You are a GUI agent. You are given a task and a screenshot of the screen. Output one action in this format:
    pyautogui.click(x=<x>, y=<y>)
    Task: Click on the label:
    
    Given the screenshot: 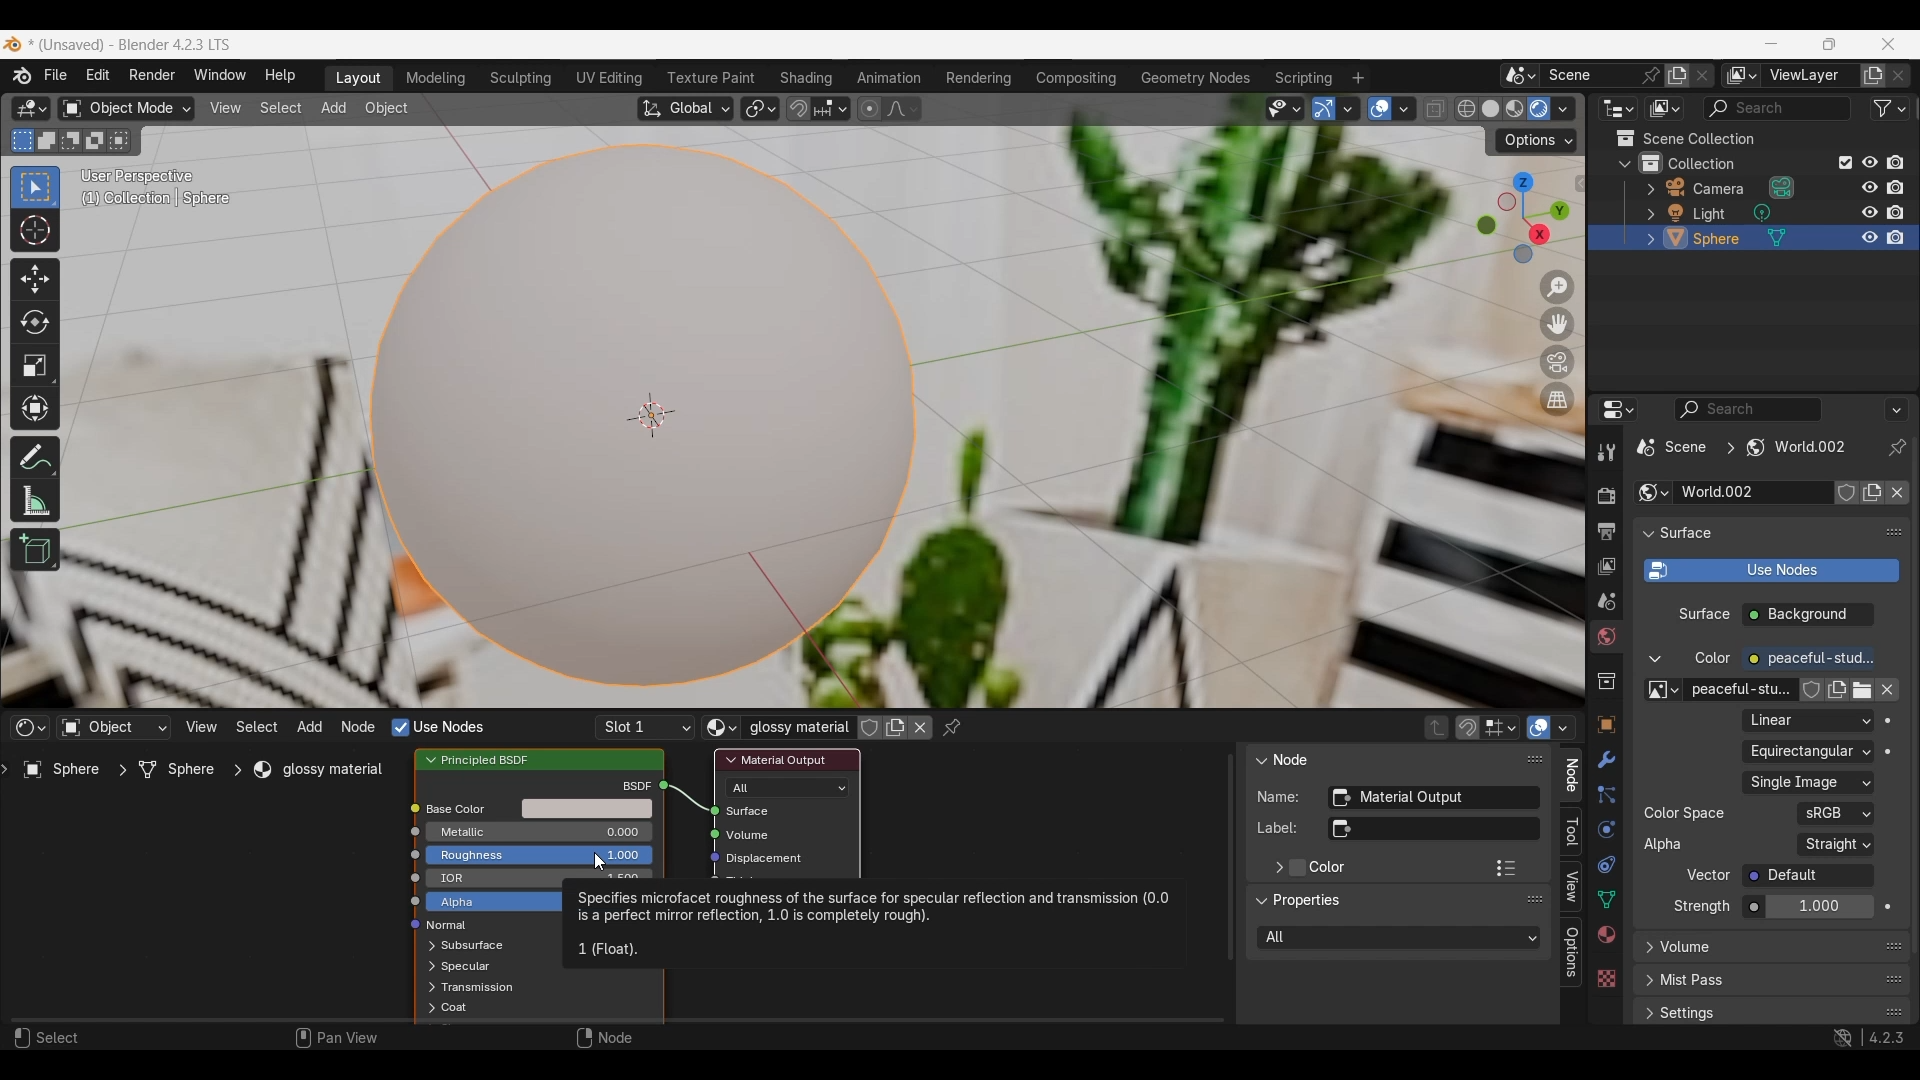 What is the action you would take?
    pyautogui.click(x=1278, y=828)
    